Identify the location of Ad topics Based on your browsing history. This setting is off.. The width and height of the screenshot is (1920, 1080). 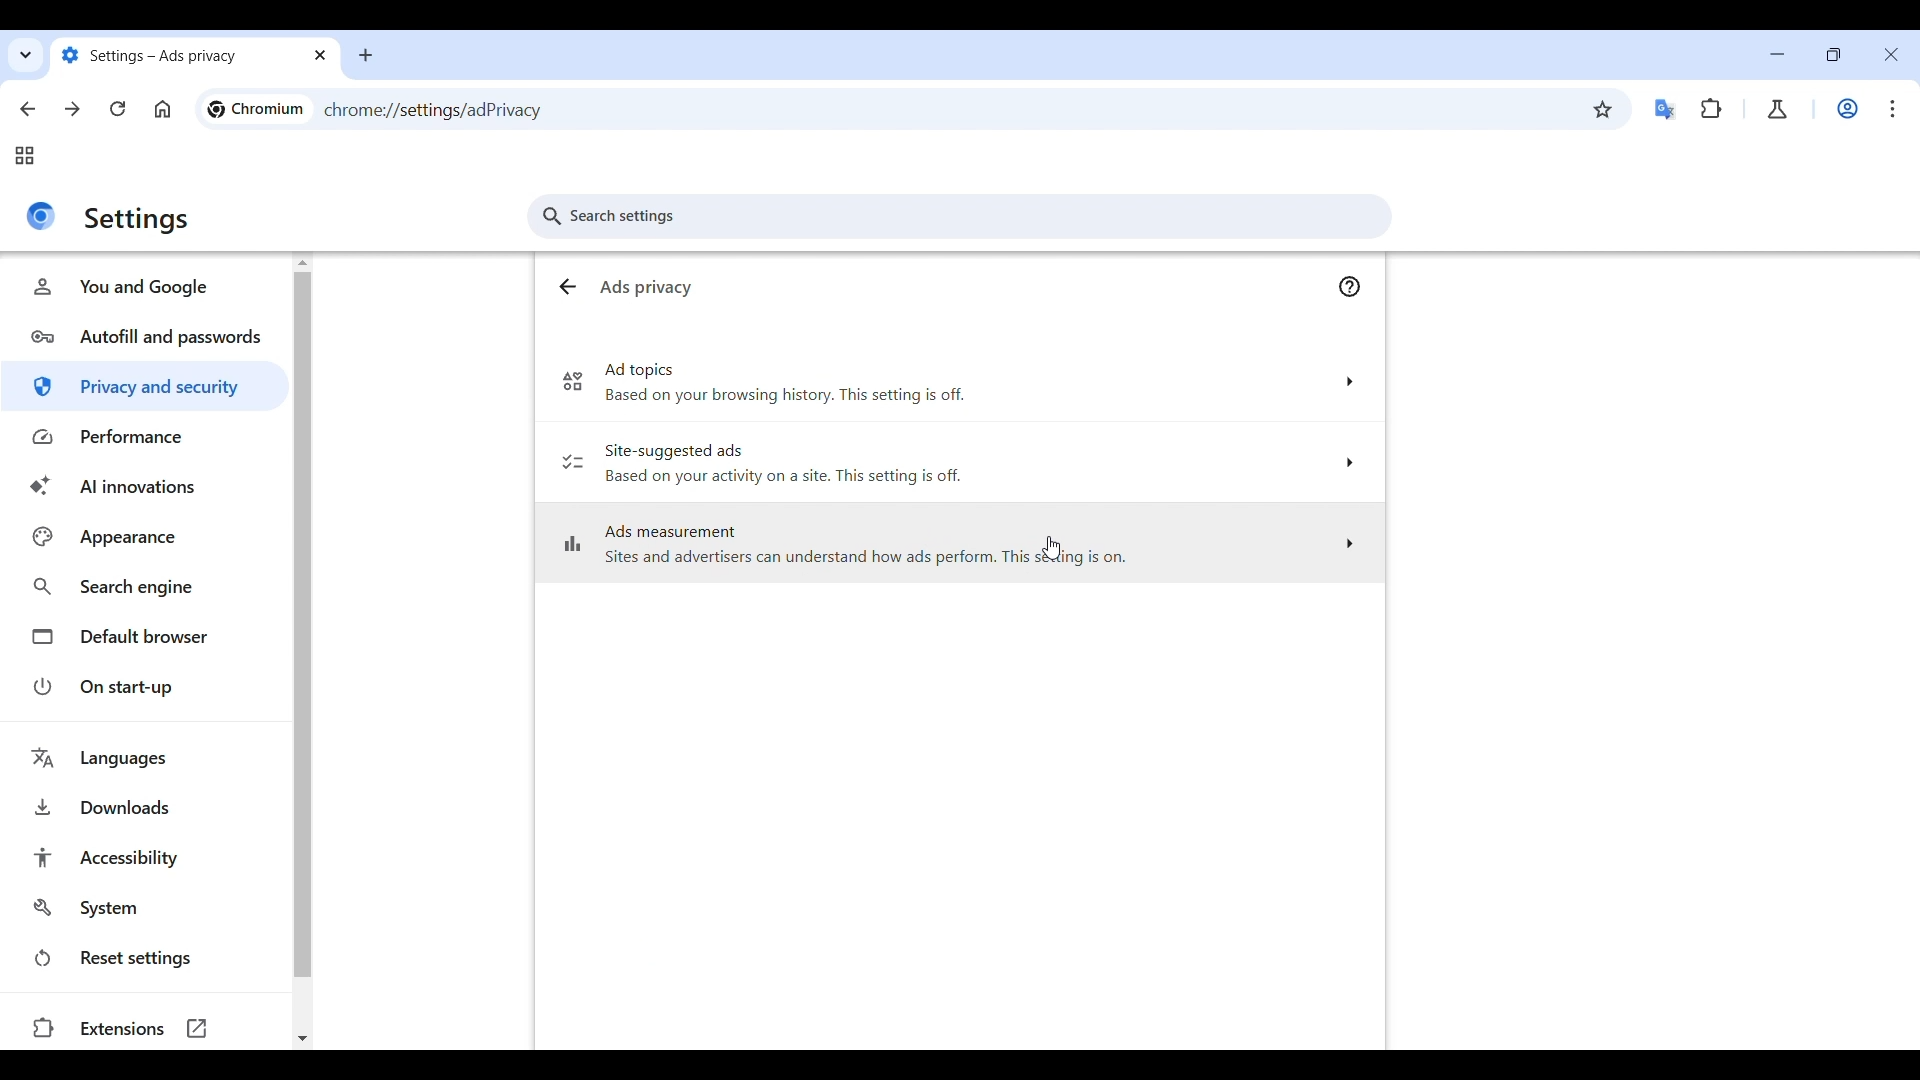
(963, 391).